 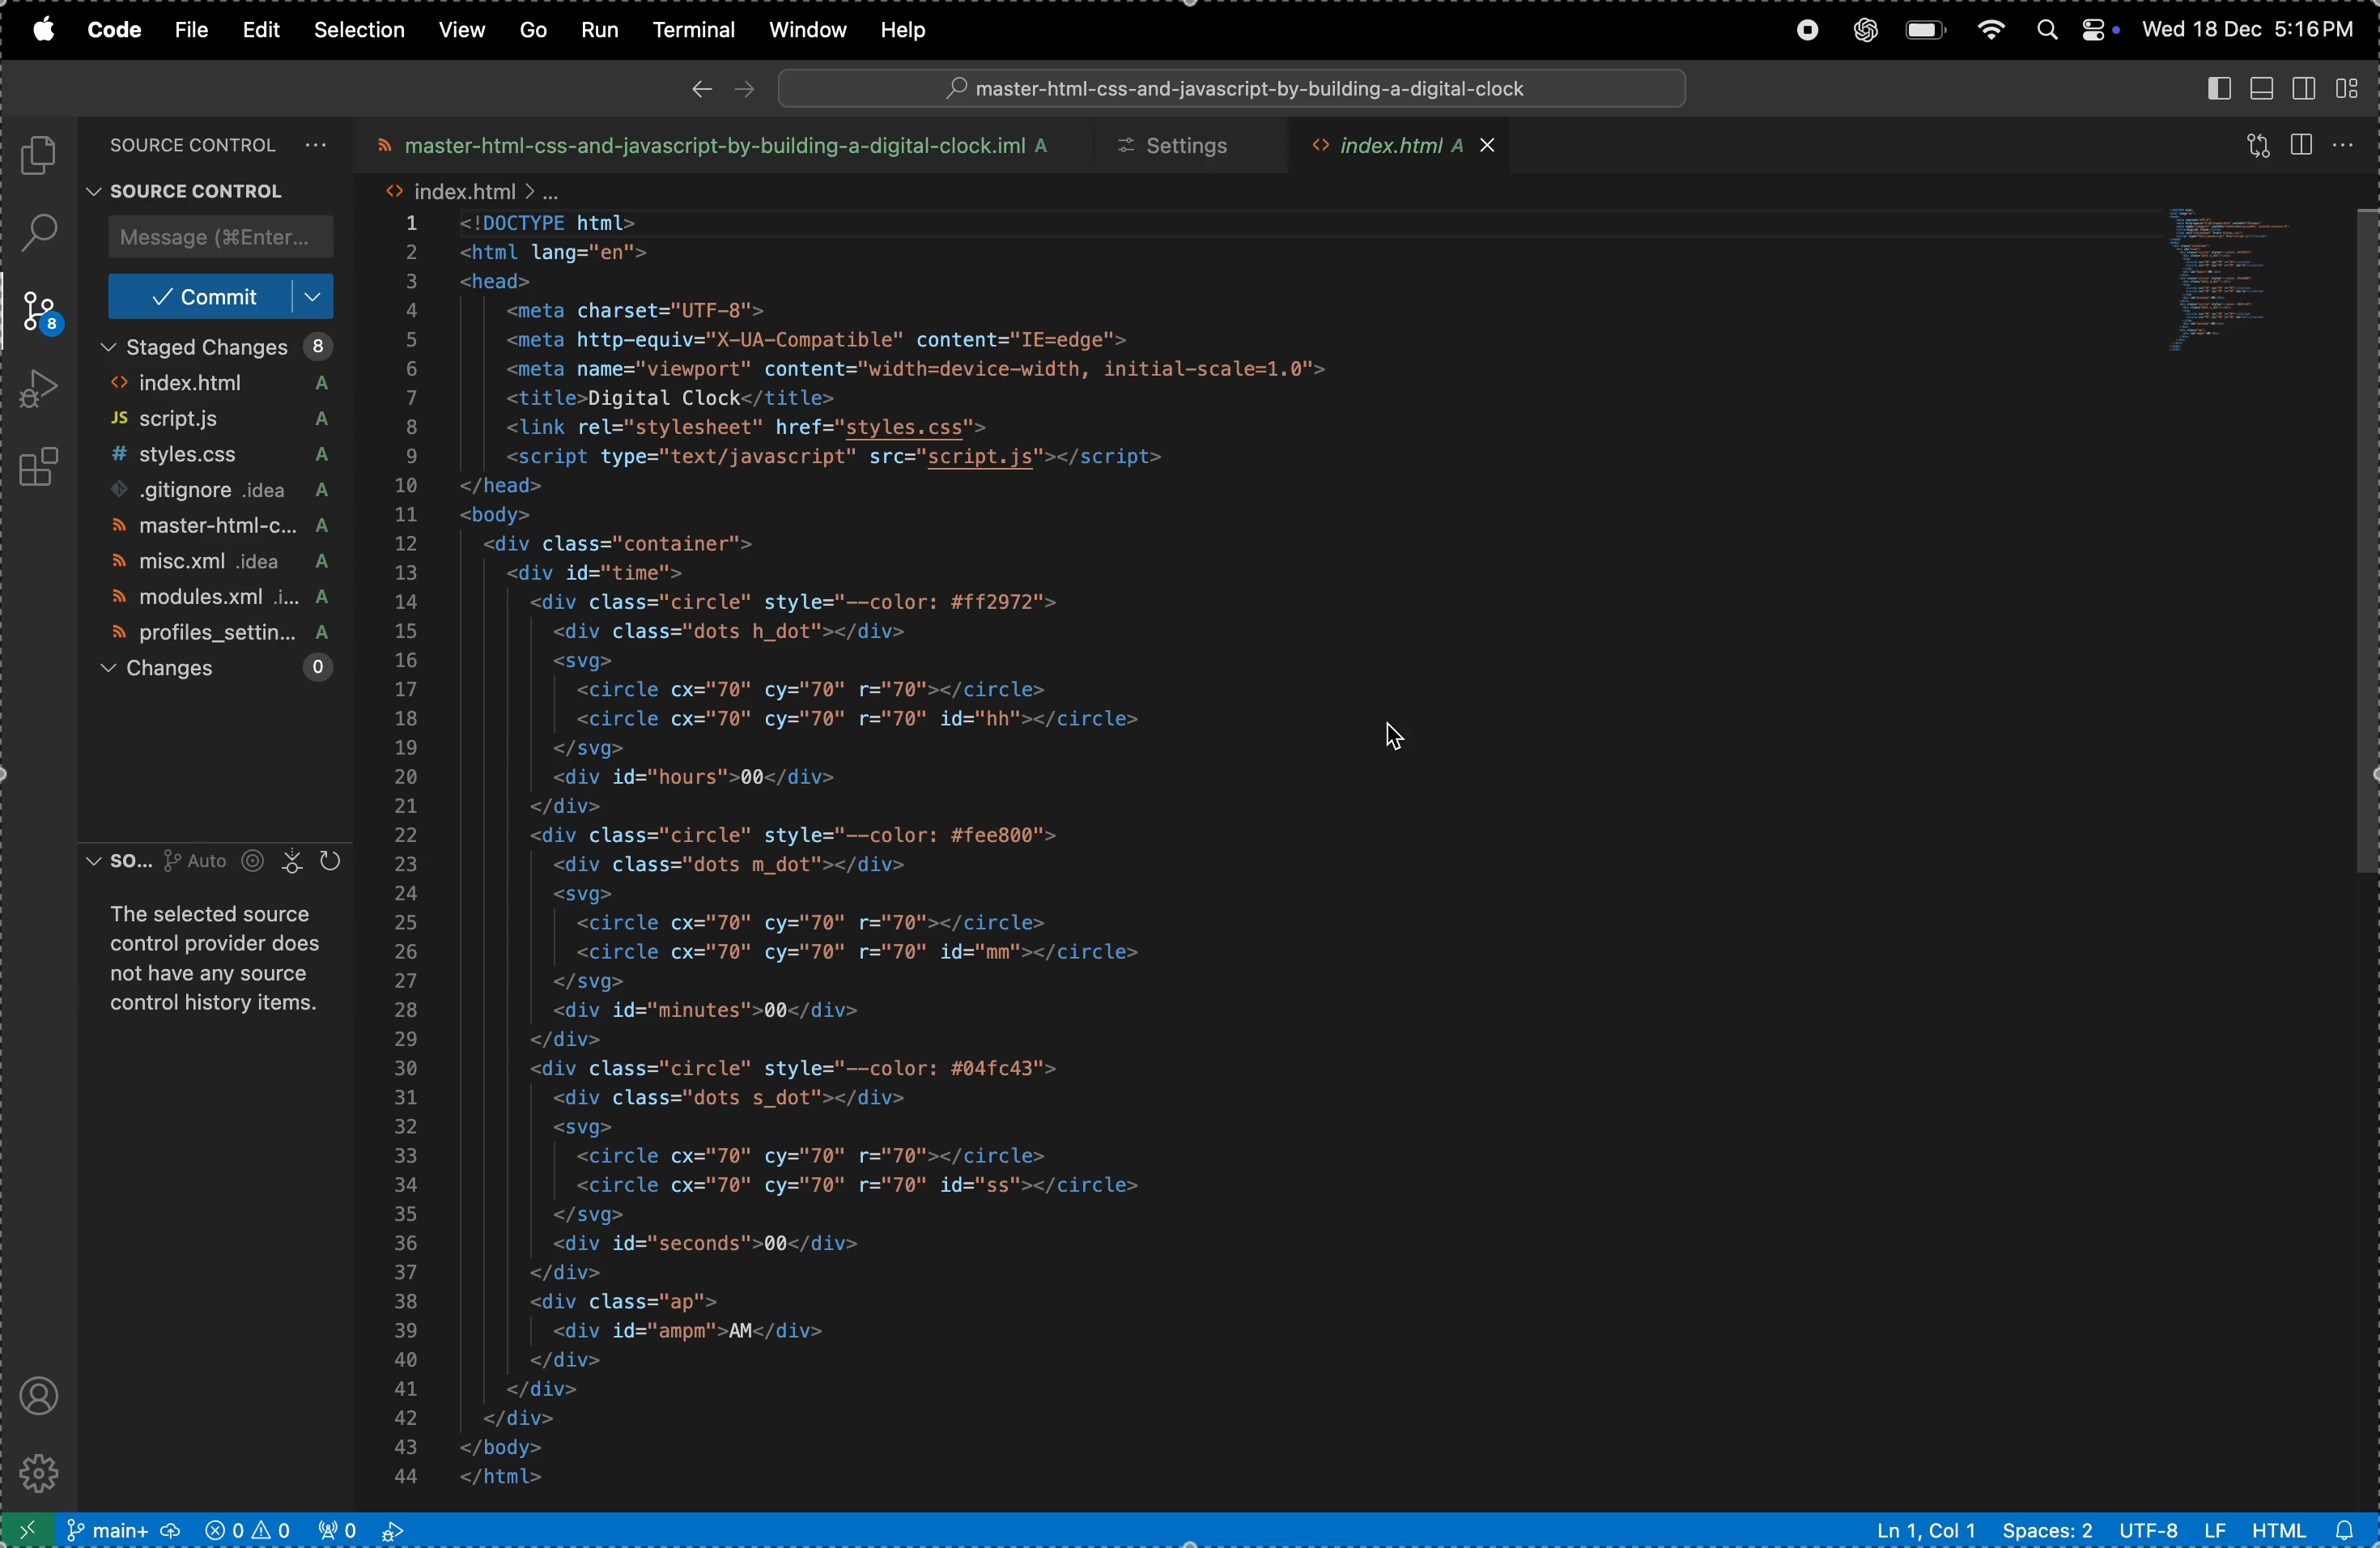 What do you see at coordinates (801, 1069) in the screenshot?
I see `<div class="circle" style="--color: #04fc43">` at bounding box center [801, 1069].